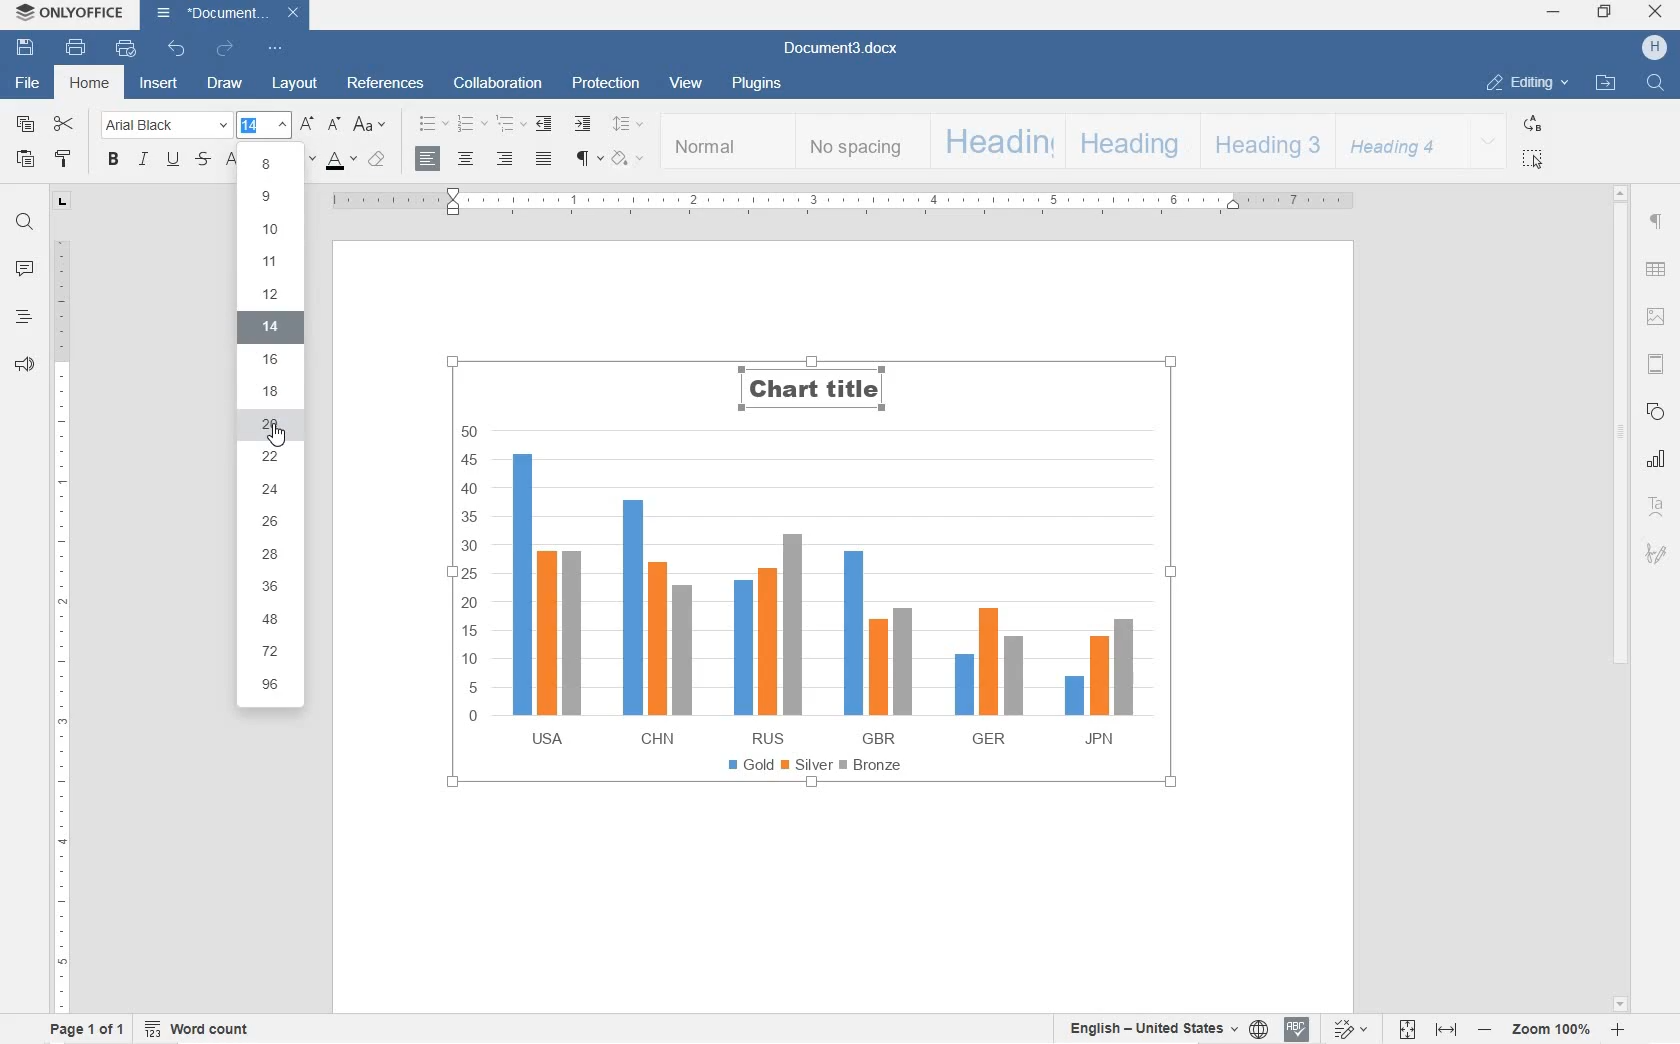  I want to click on UNDO, so click(173, 50).